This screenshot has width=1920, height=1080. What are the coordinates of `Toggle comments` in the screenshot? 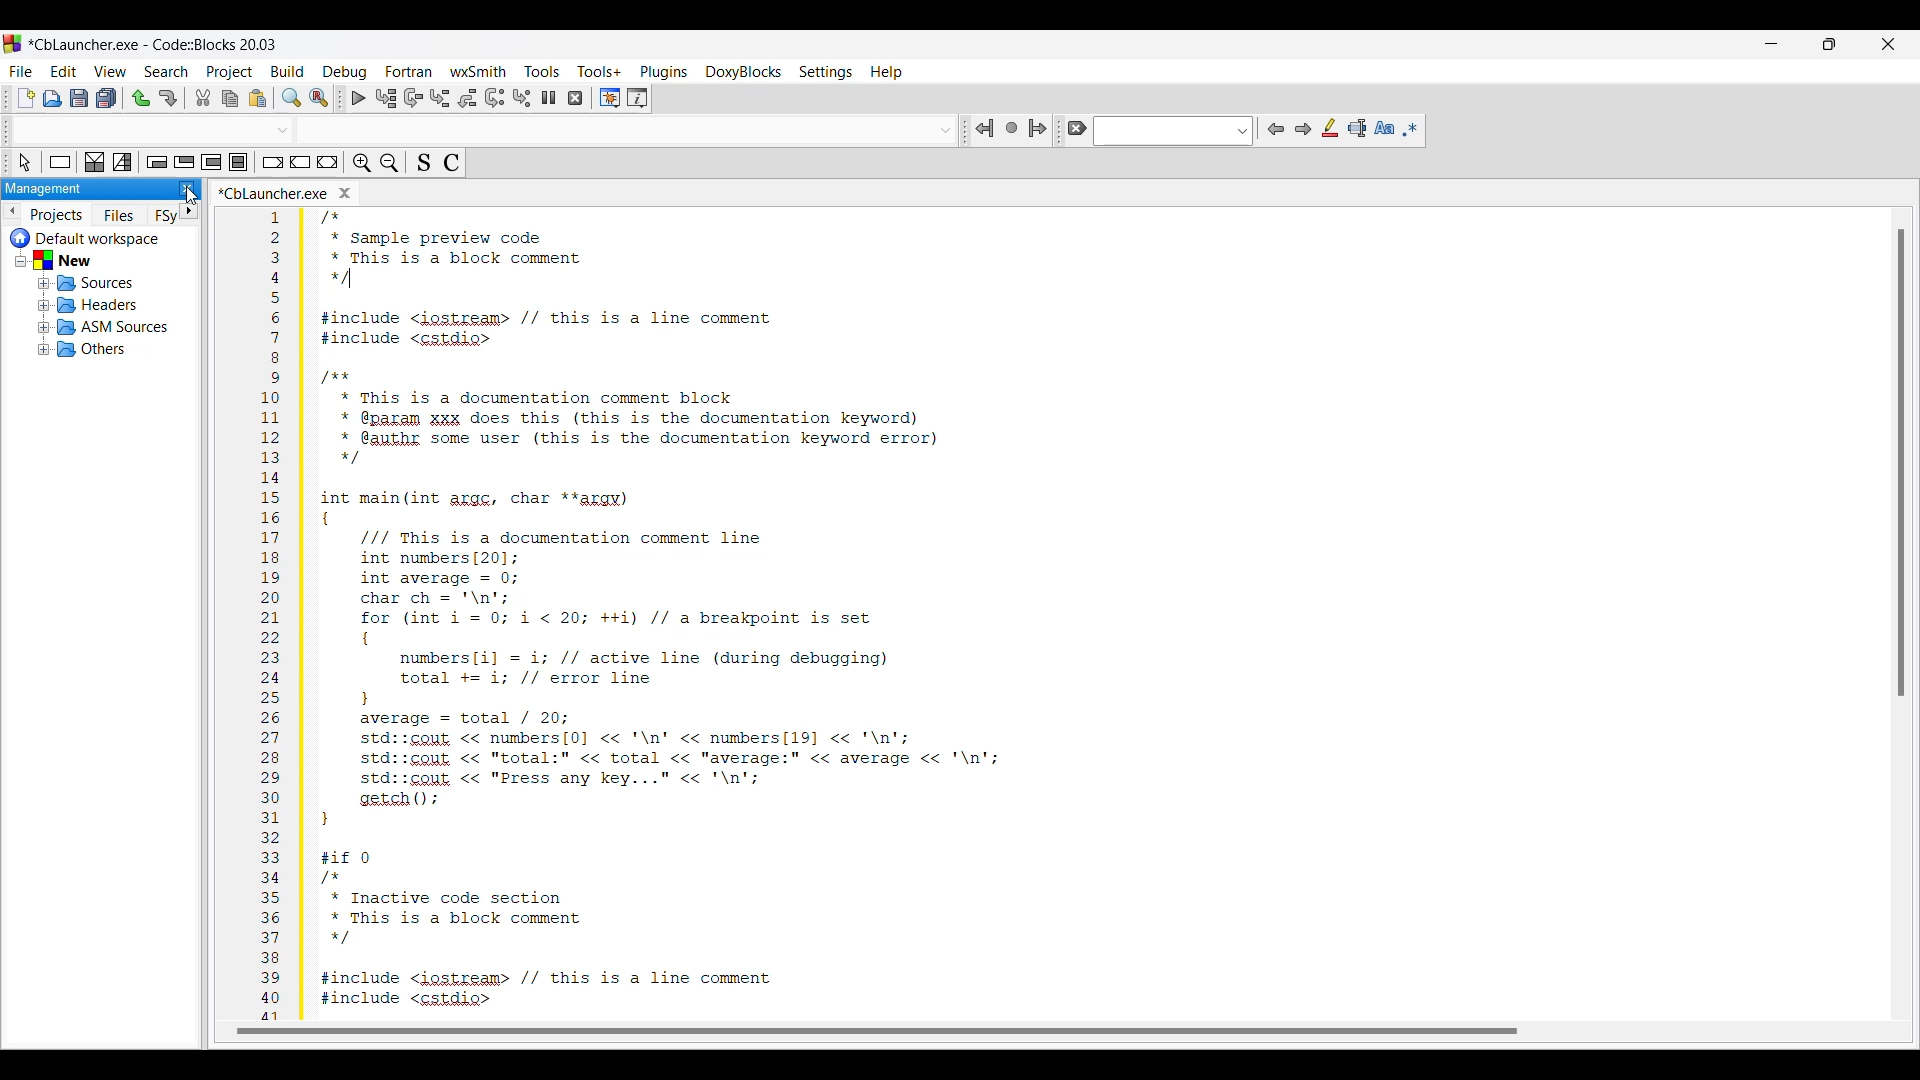 It's located at (452, 163).